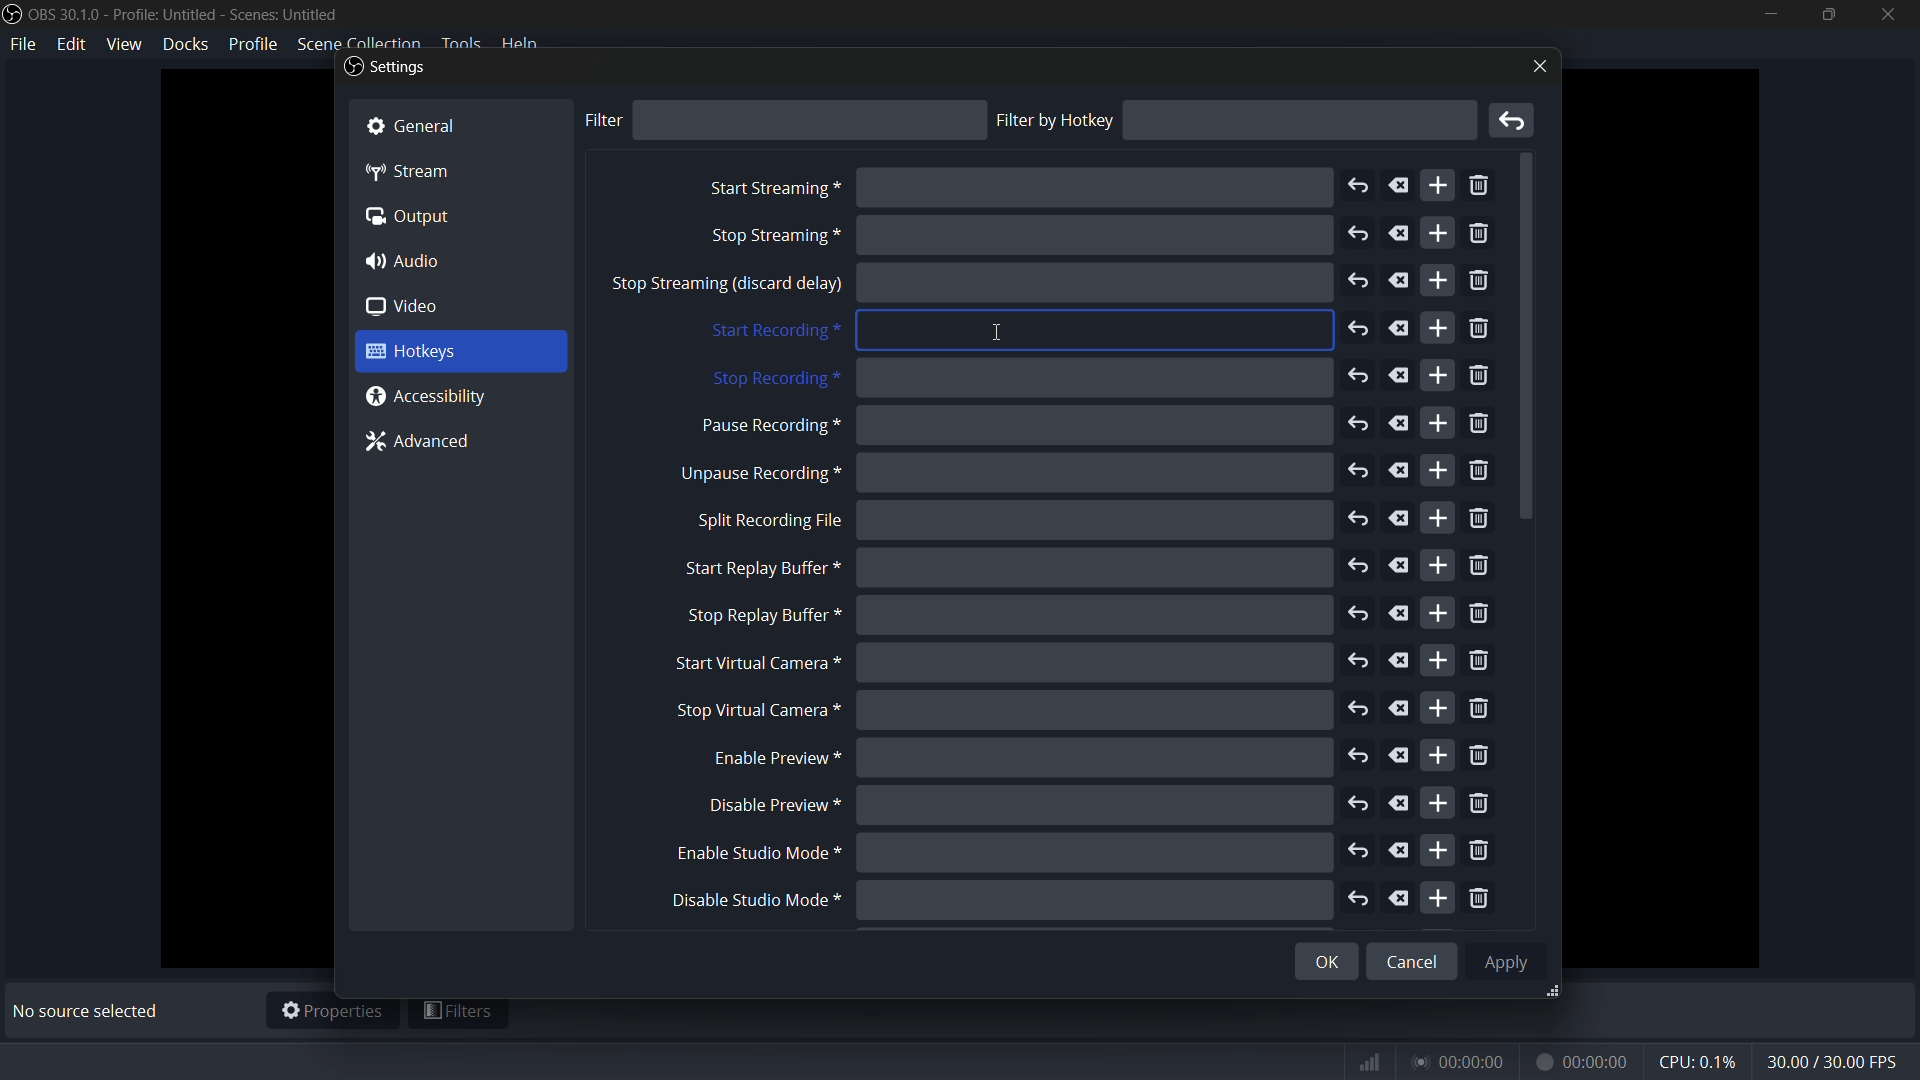 Image resolution: width=1920 pixels, height=1080 pixels. What do you see at coordinates (1414, 955) in the screenshot?
I see `Cancel` at bounding box center [1414, 955].